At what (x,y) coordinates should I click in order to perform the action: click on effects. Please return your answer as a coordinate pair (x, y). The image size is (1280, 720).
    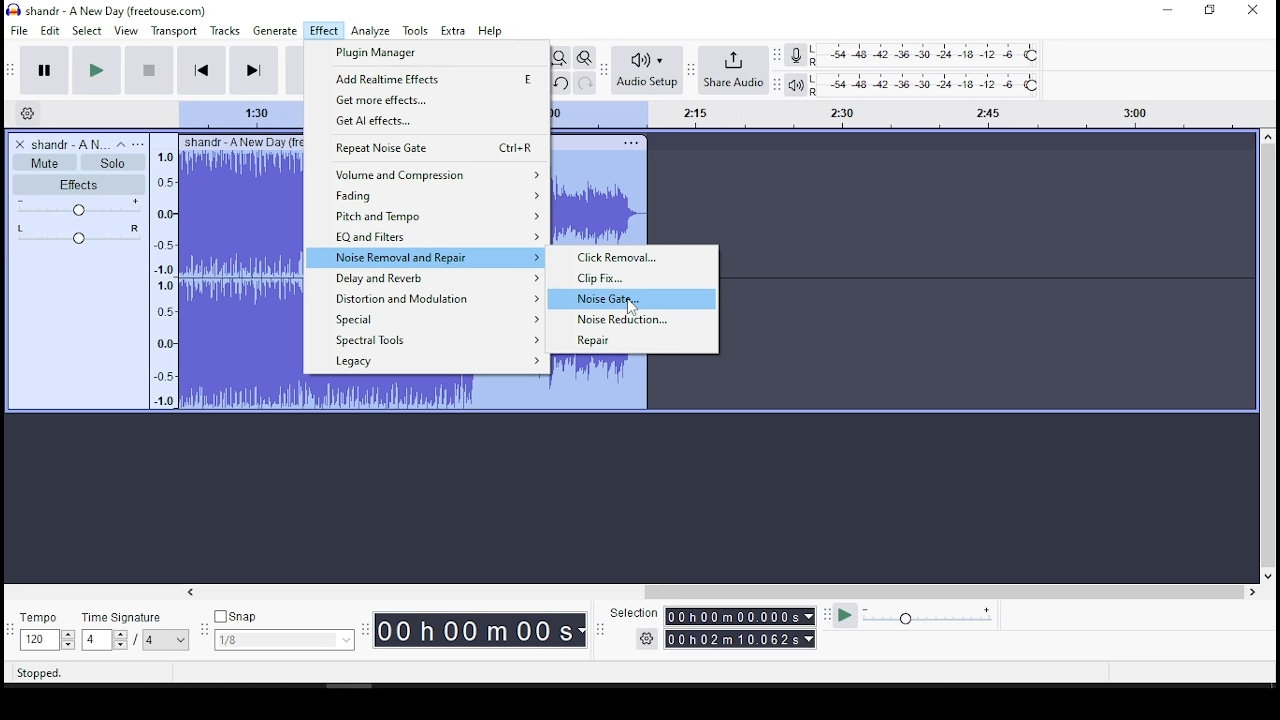
    Looking at the image, I should click on (79, 185).